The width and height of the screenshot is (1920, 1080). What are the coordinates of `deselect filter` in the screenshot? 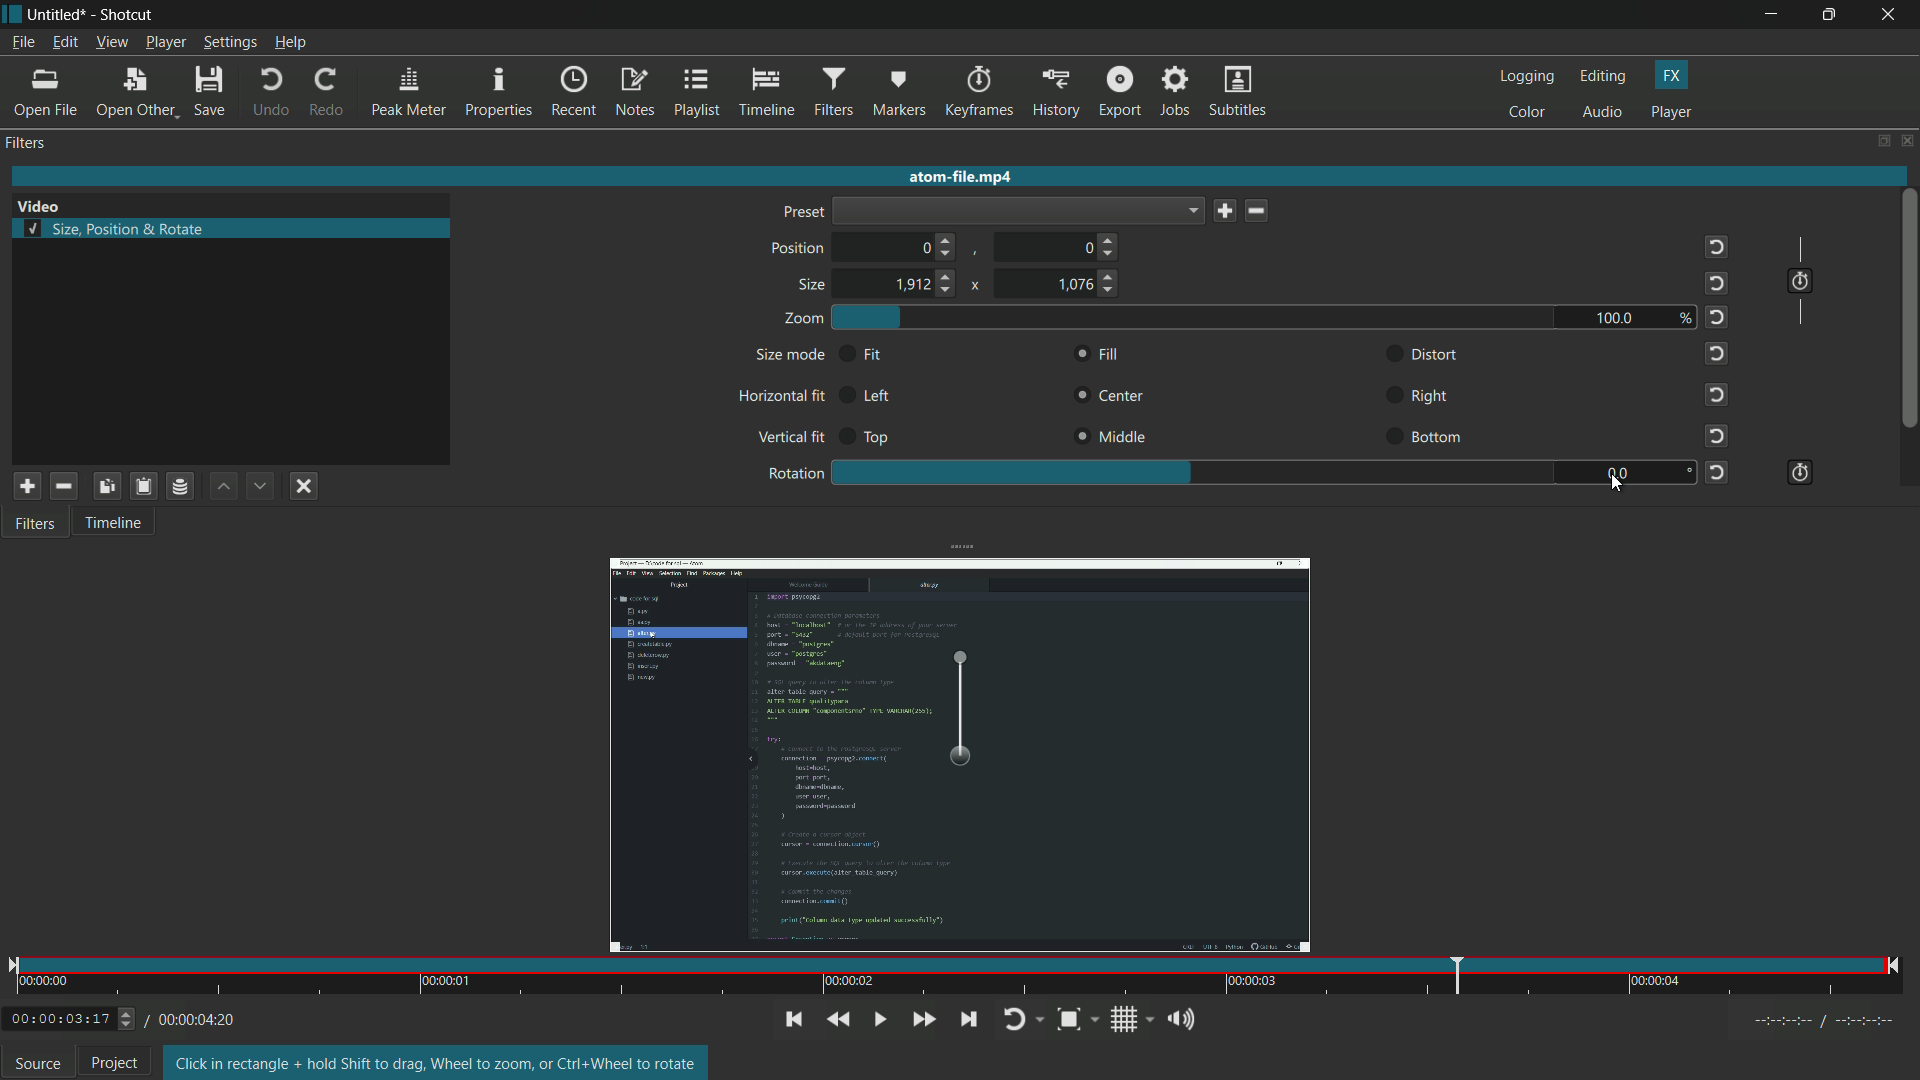 It's located at (304, 488).